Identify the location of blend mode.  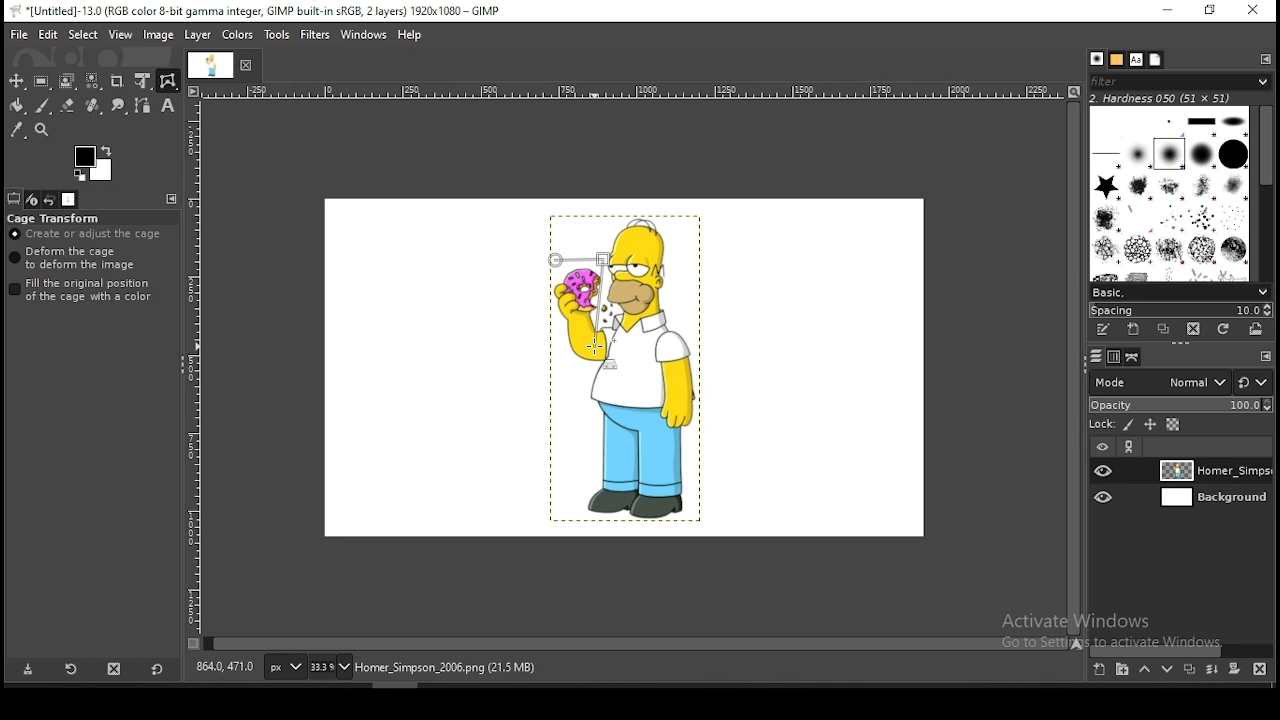
(1155, 381).